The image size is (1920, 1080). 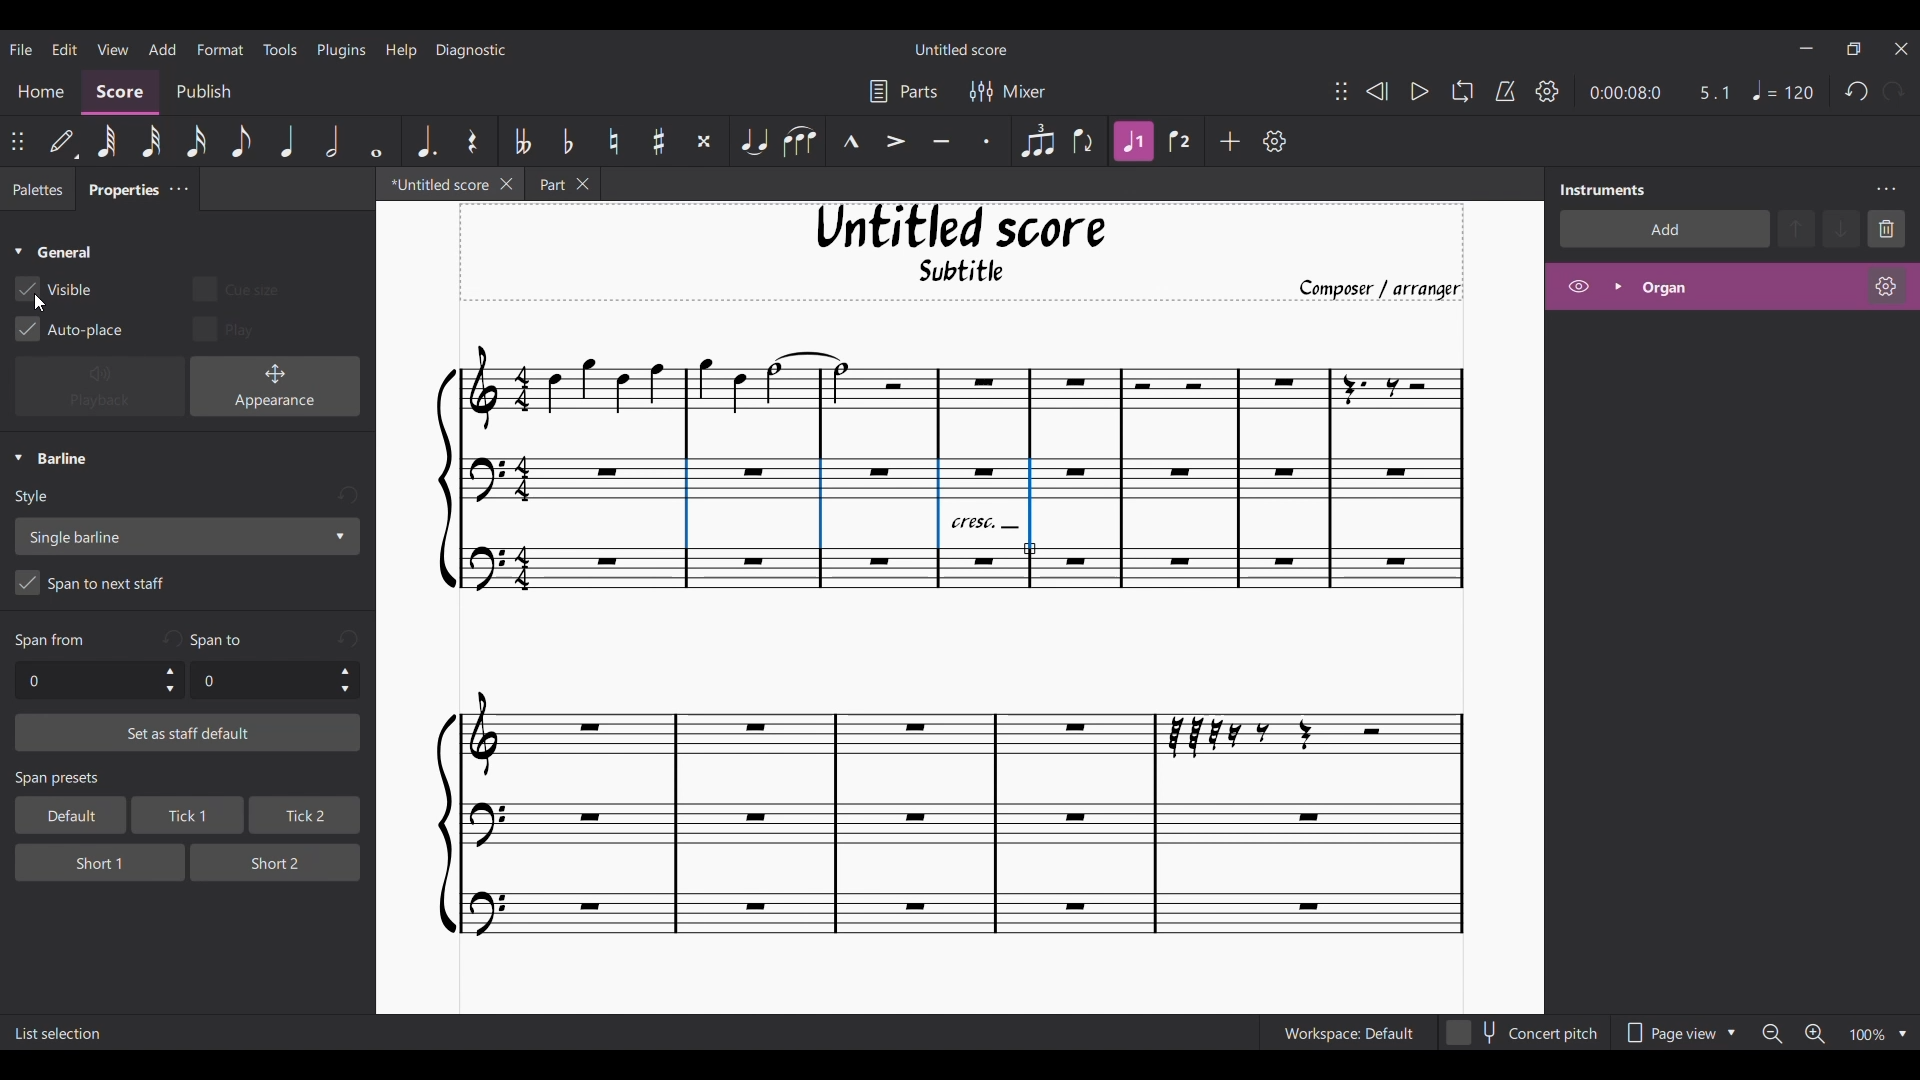 What do you see at coordinates (221, 640) in the screenshot?
I see `Indicates text space for Span to` at bounding box center [221, 640].